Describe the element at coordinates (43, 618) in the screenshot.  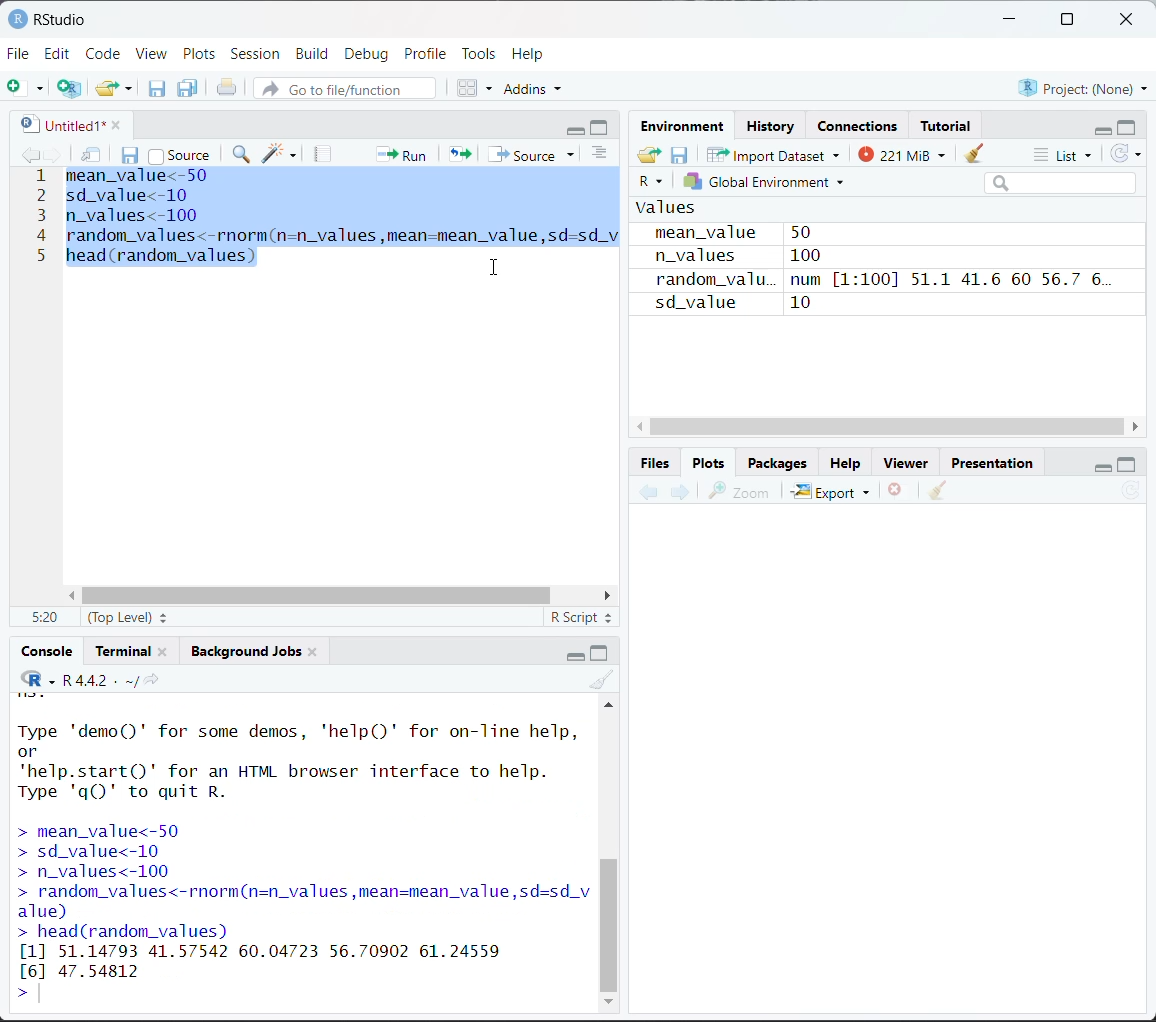
I see `5:20` at that location.